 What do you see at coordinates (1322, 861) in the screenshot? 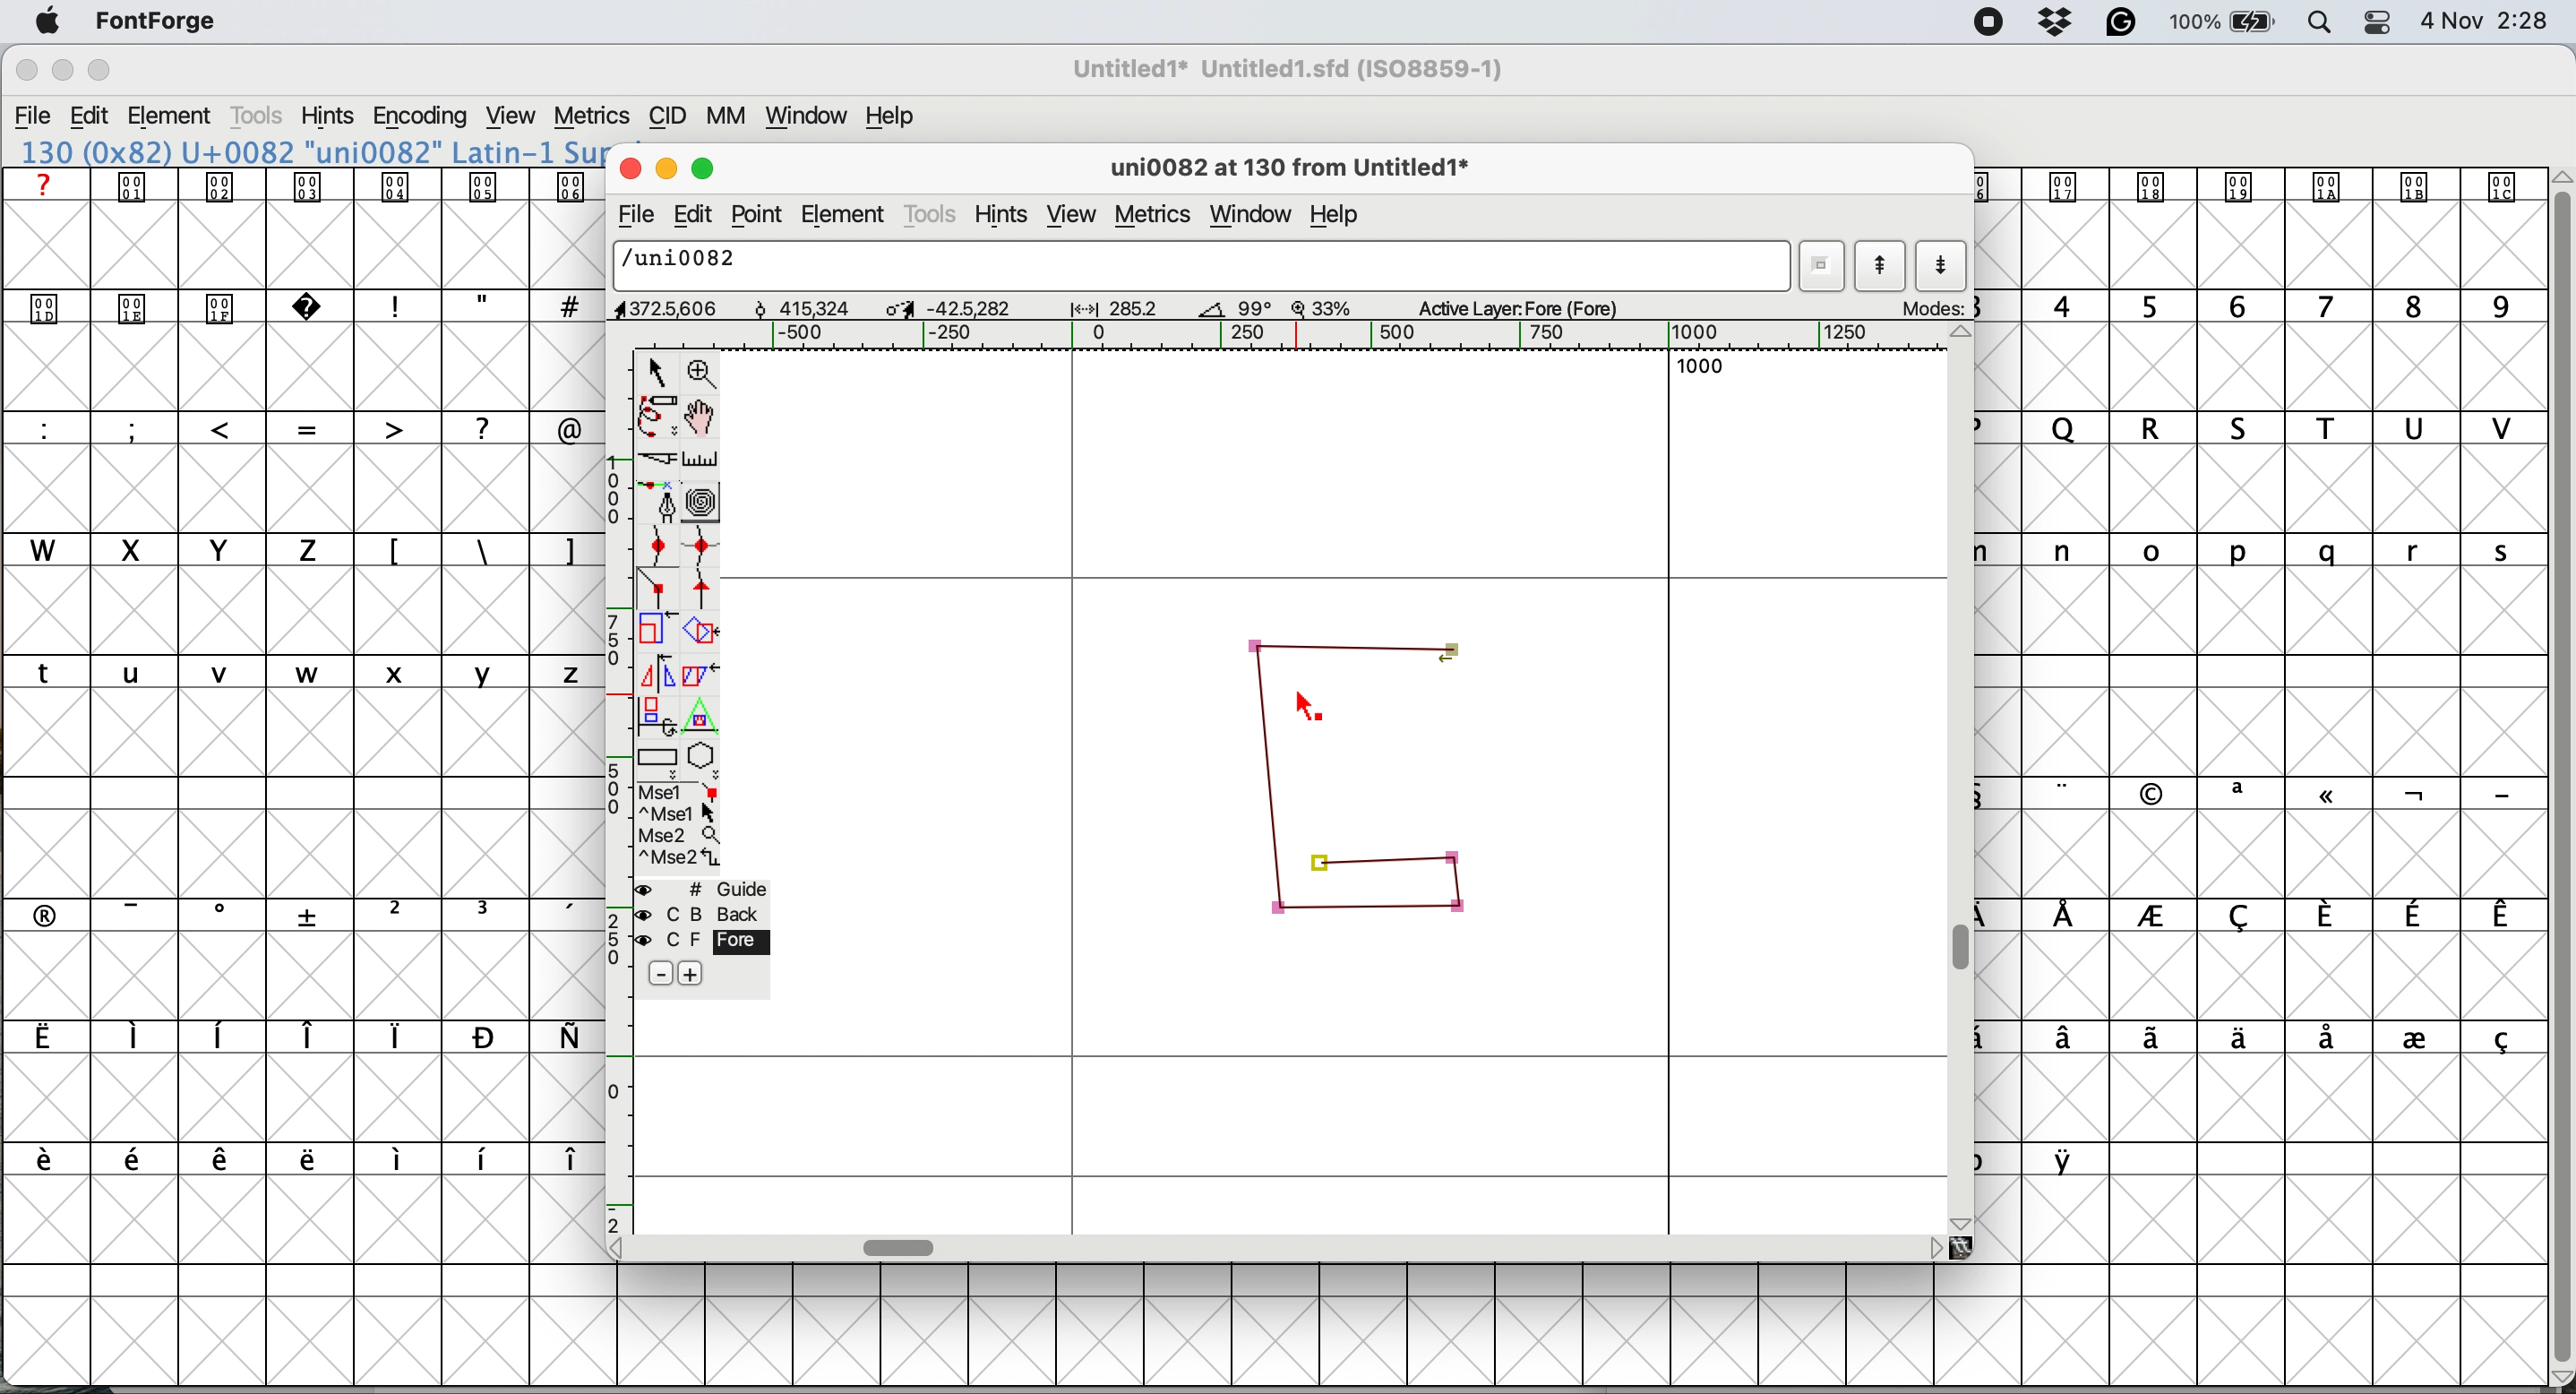
I see `corner point` at bounding box center [1322, 861].